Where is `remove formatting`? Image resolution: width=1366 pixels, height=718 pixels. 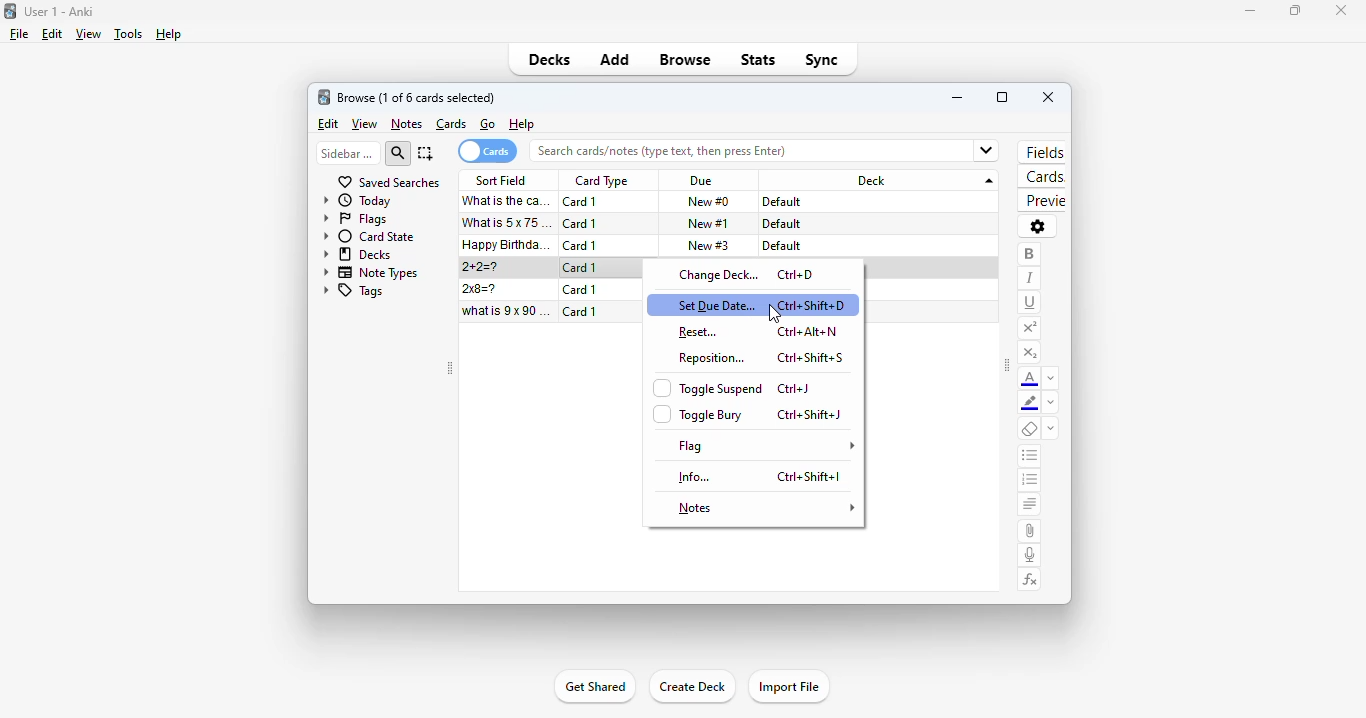
remove formatting is located at coordinates (1030, 430).